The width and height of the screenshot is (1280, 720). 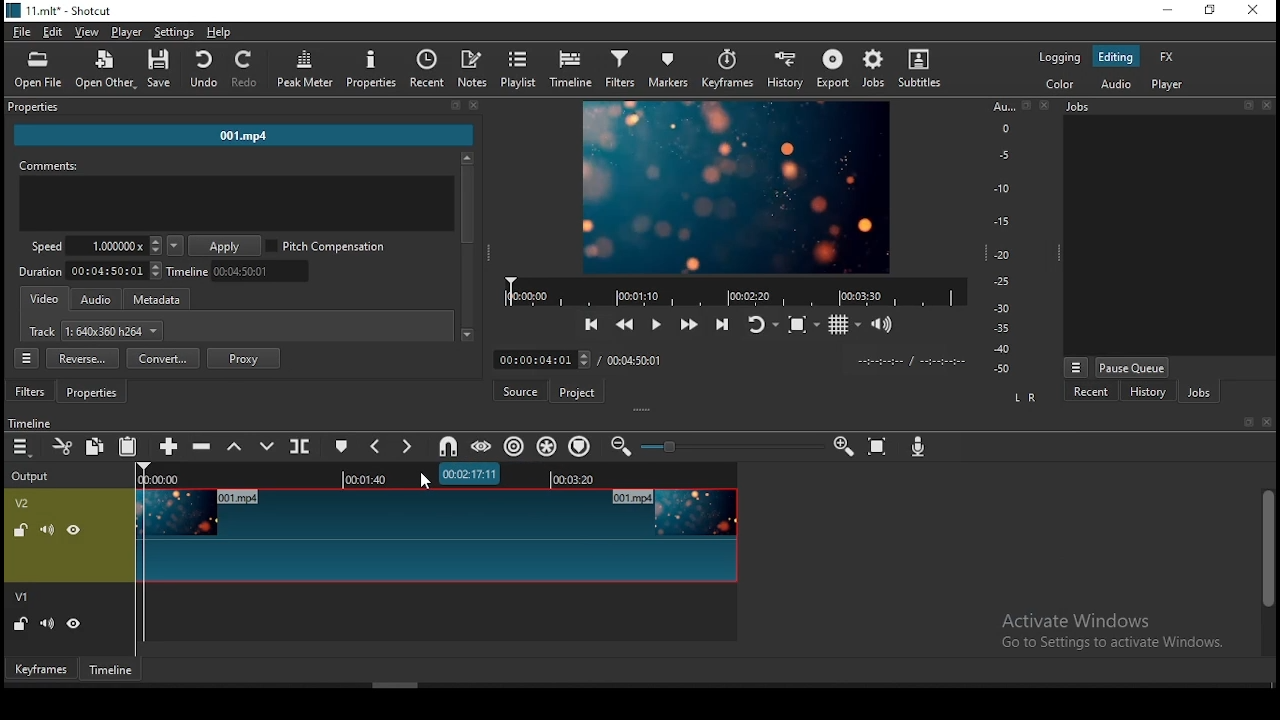 What do you see at coordinates (734, 291) in the screenshot?
I see `TIMELINE` at bounding box center [734, 291].